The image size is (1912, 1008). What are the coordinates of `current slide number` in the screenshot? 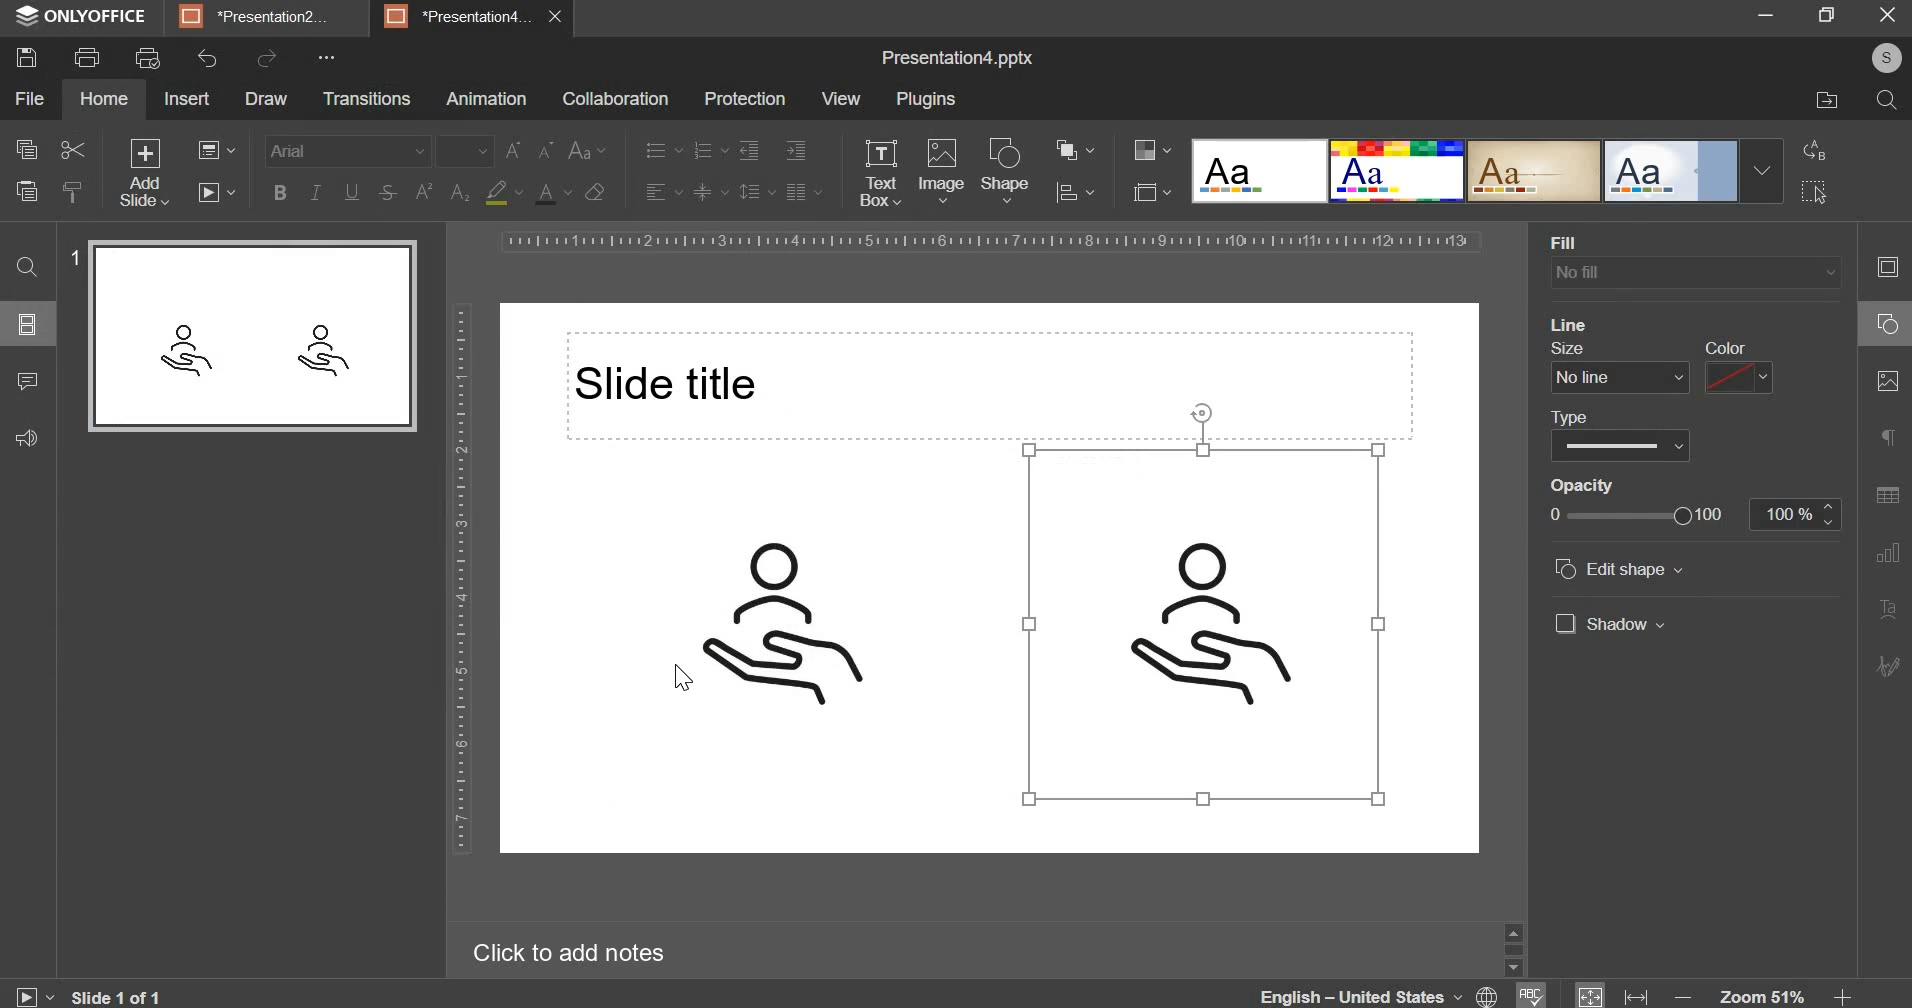 It's located at (122, 996).